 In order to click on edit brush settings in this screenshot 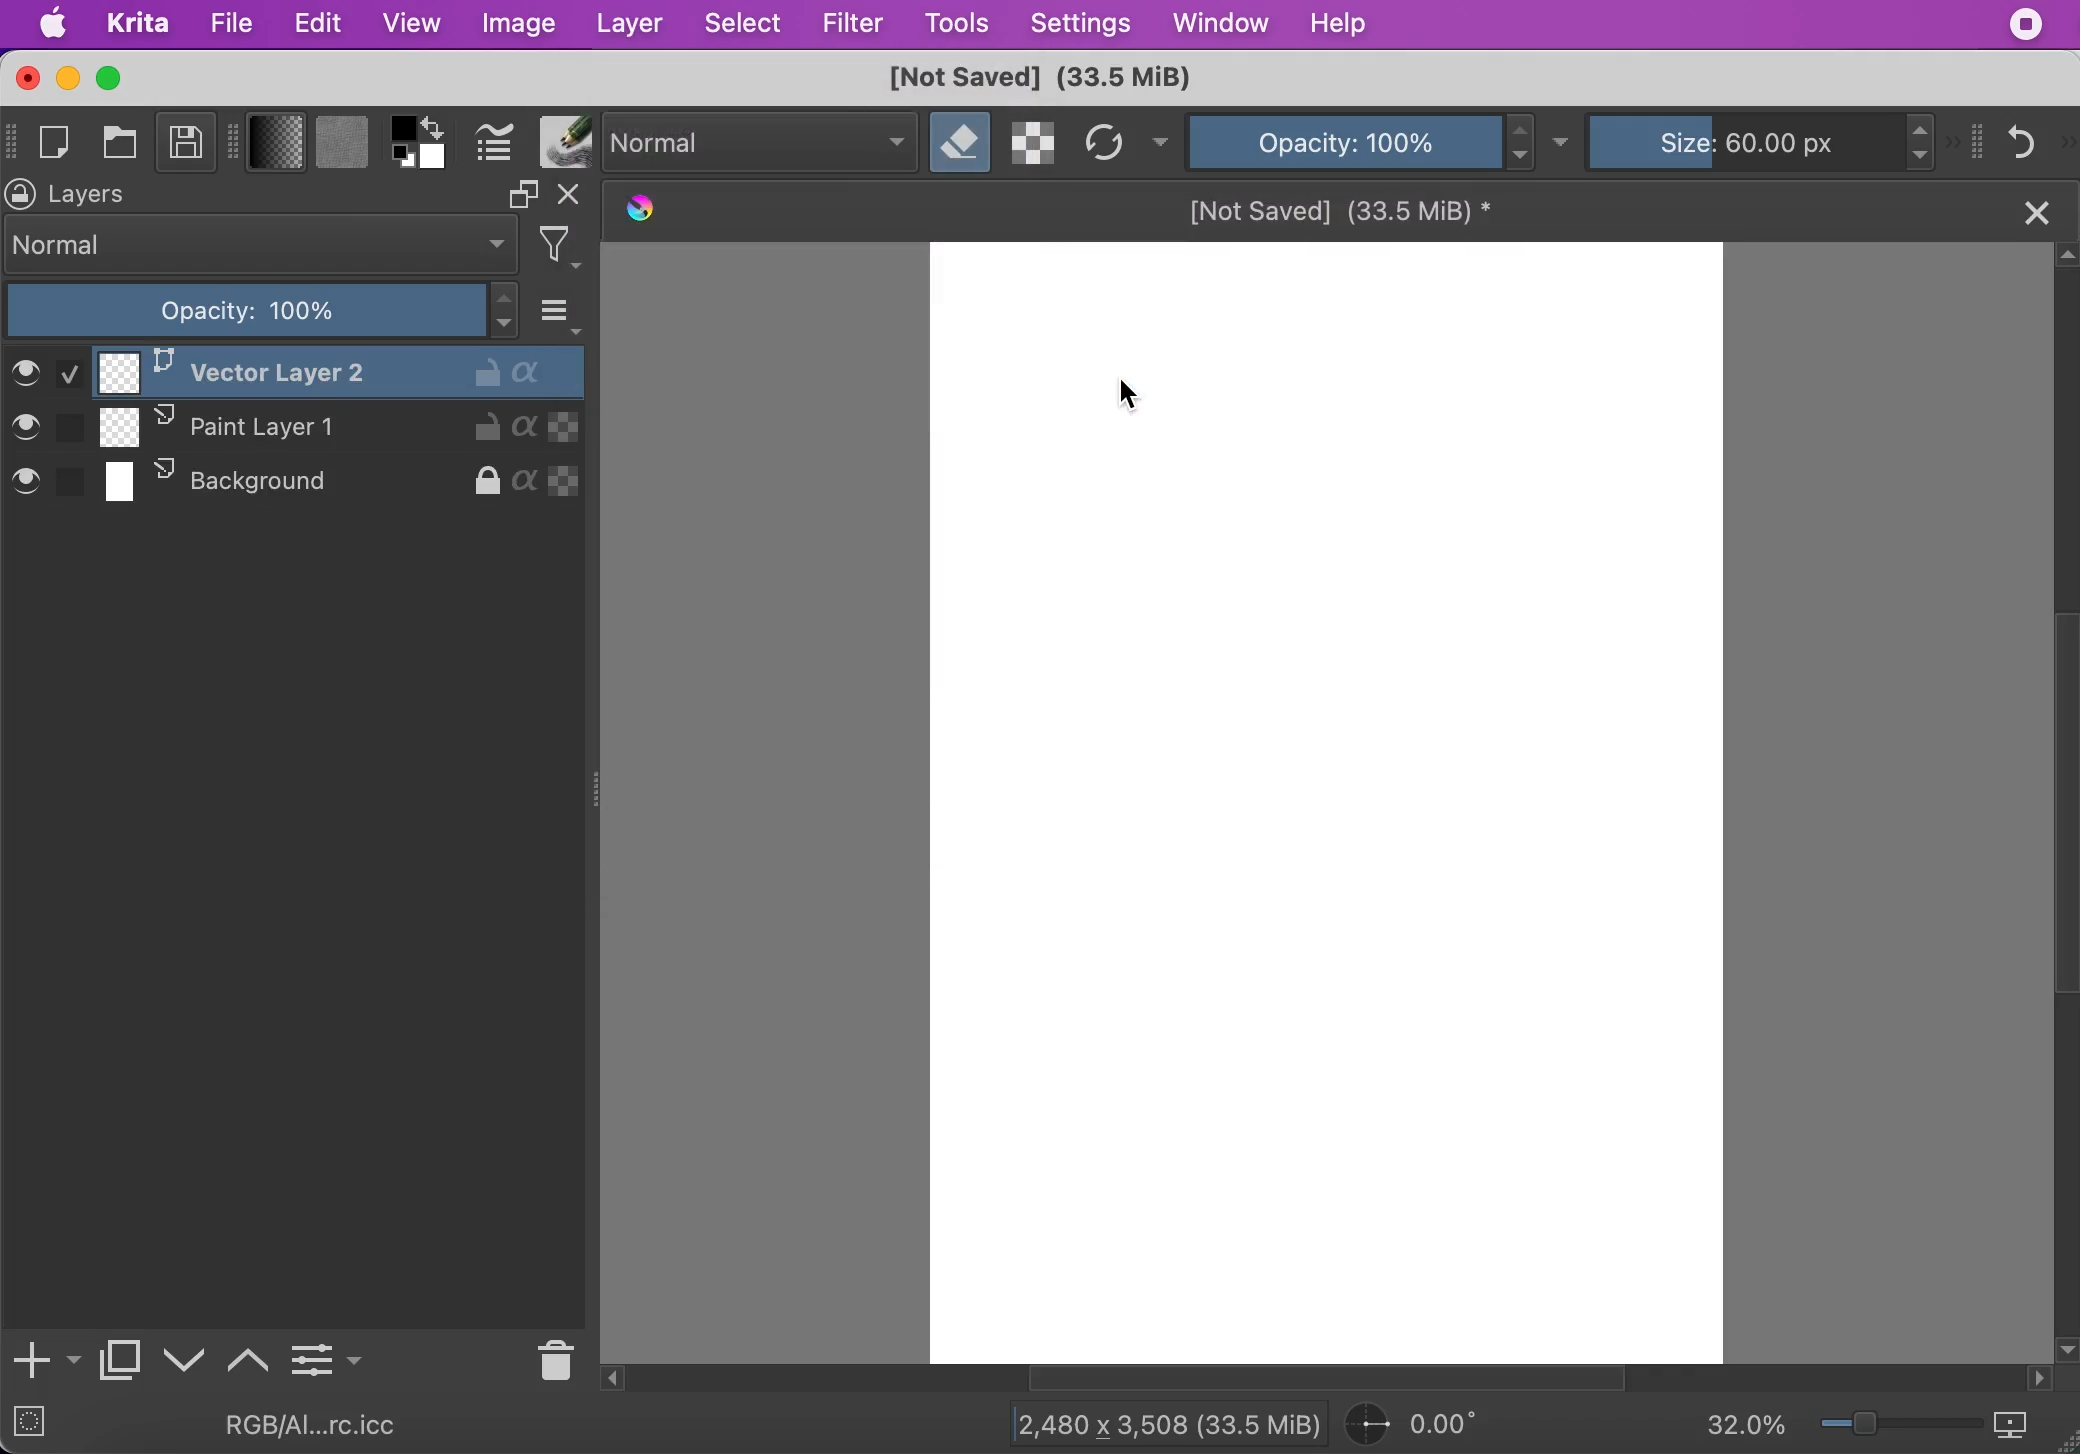, I will do `click(494, 144)`.